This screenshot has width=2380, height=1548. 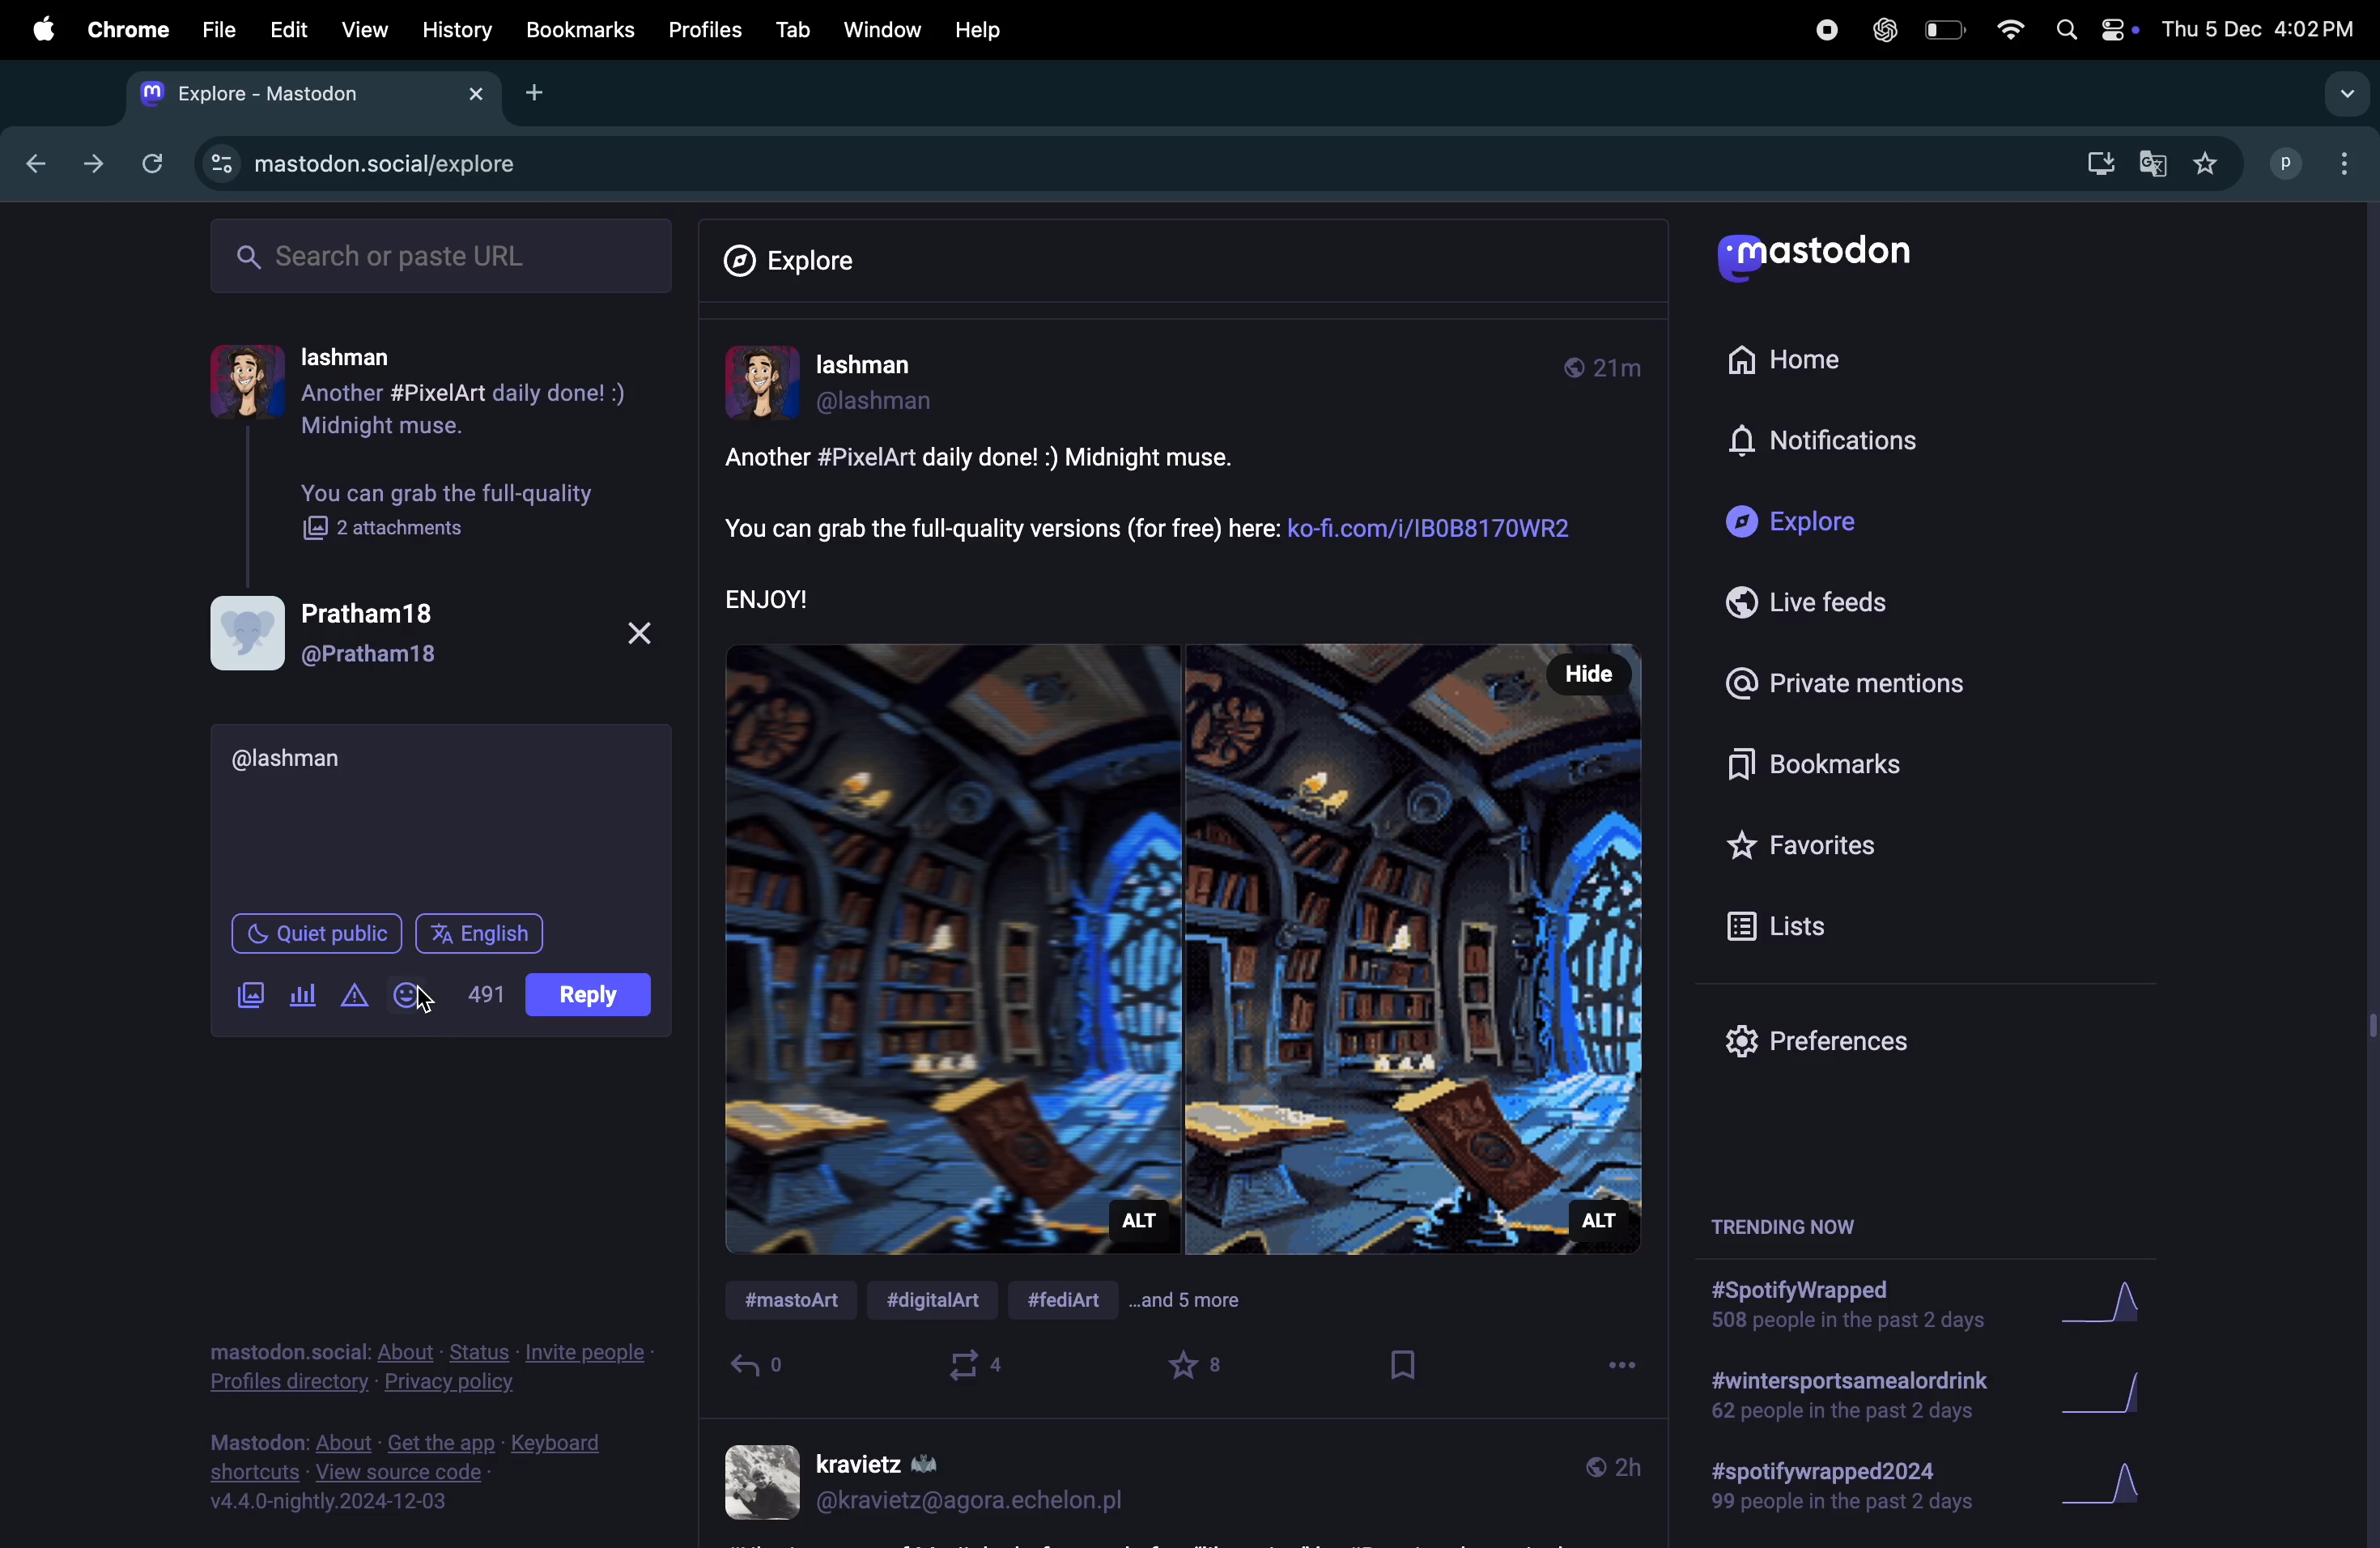 I want to click on notifications, so click(x=1896, y=444).